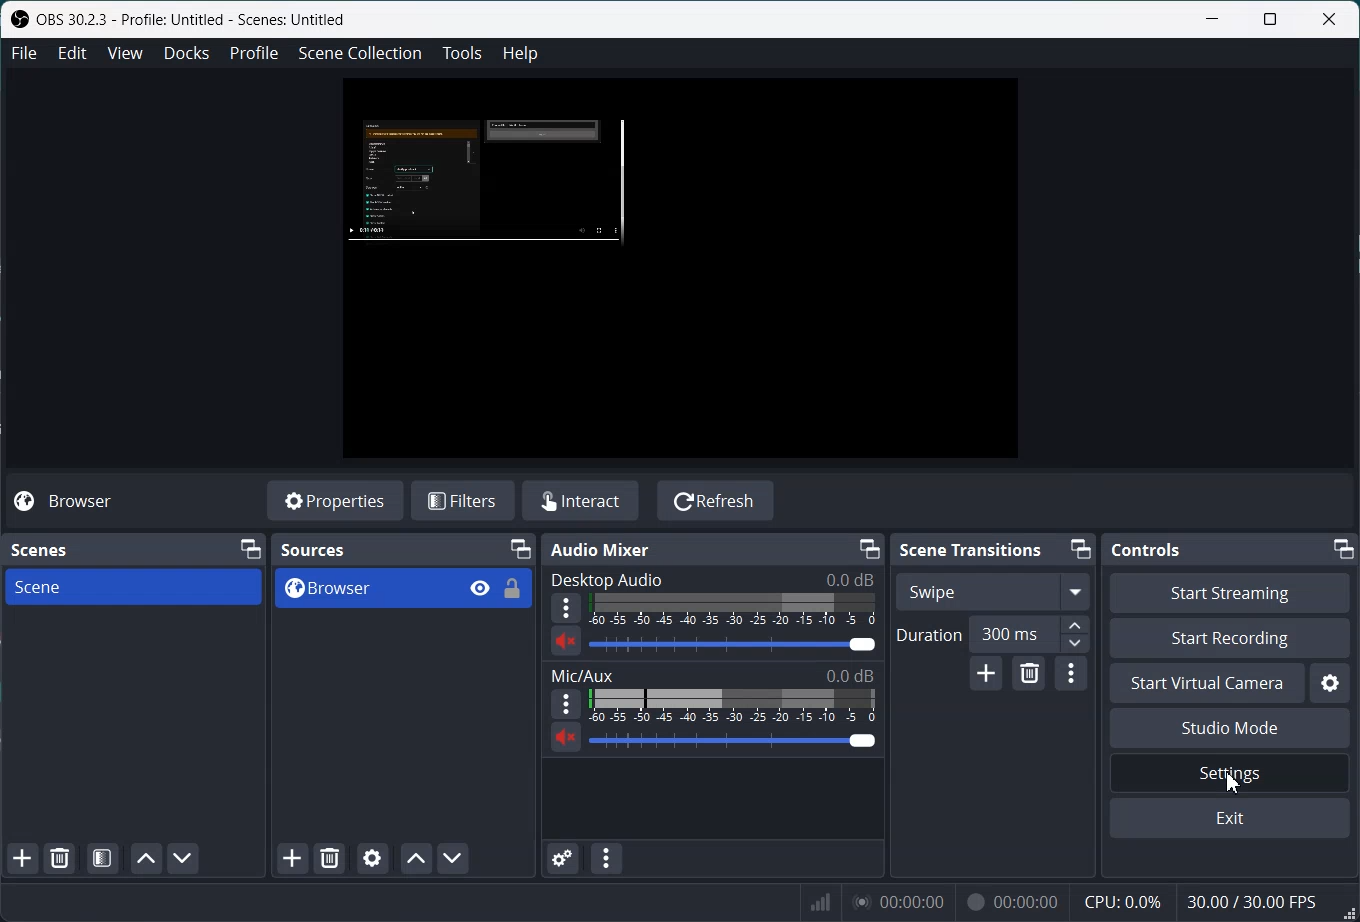  I want to click on Transition Properties, so click(1071, 675).